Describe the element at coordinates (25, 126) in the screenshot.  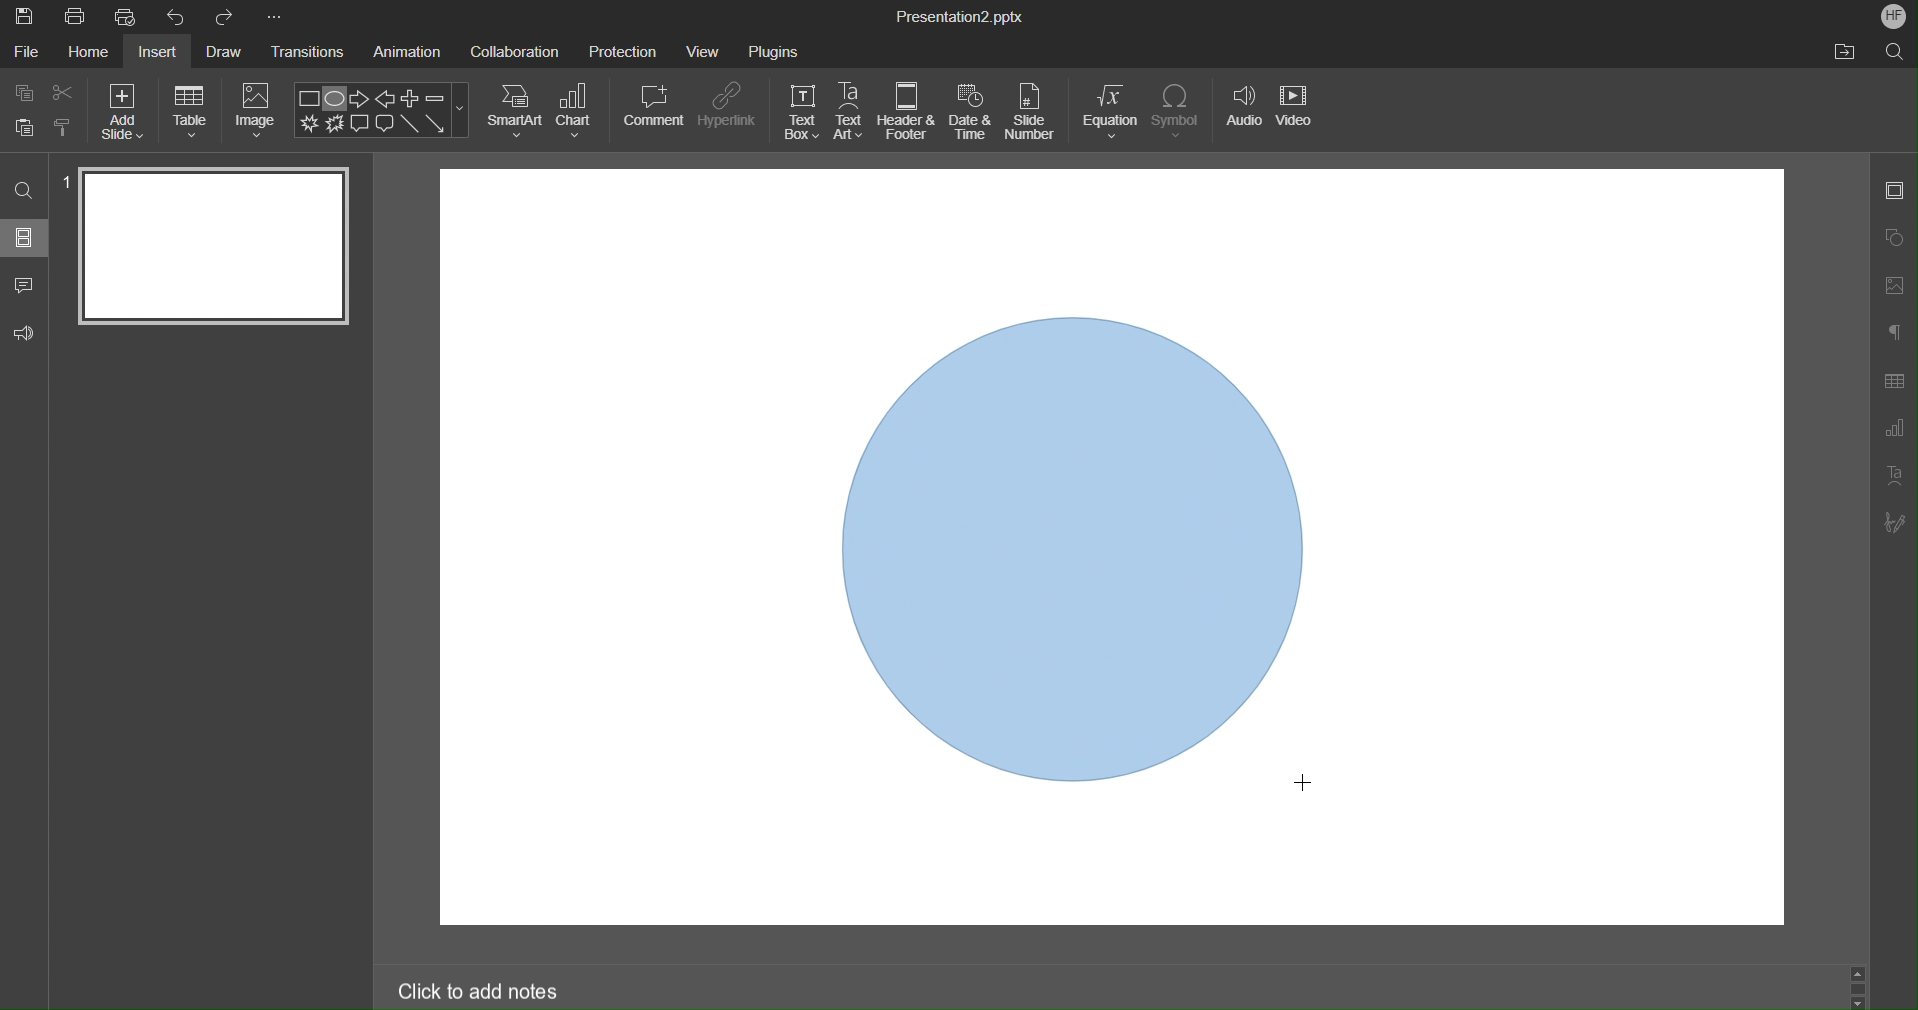
I see `` at that location.